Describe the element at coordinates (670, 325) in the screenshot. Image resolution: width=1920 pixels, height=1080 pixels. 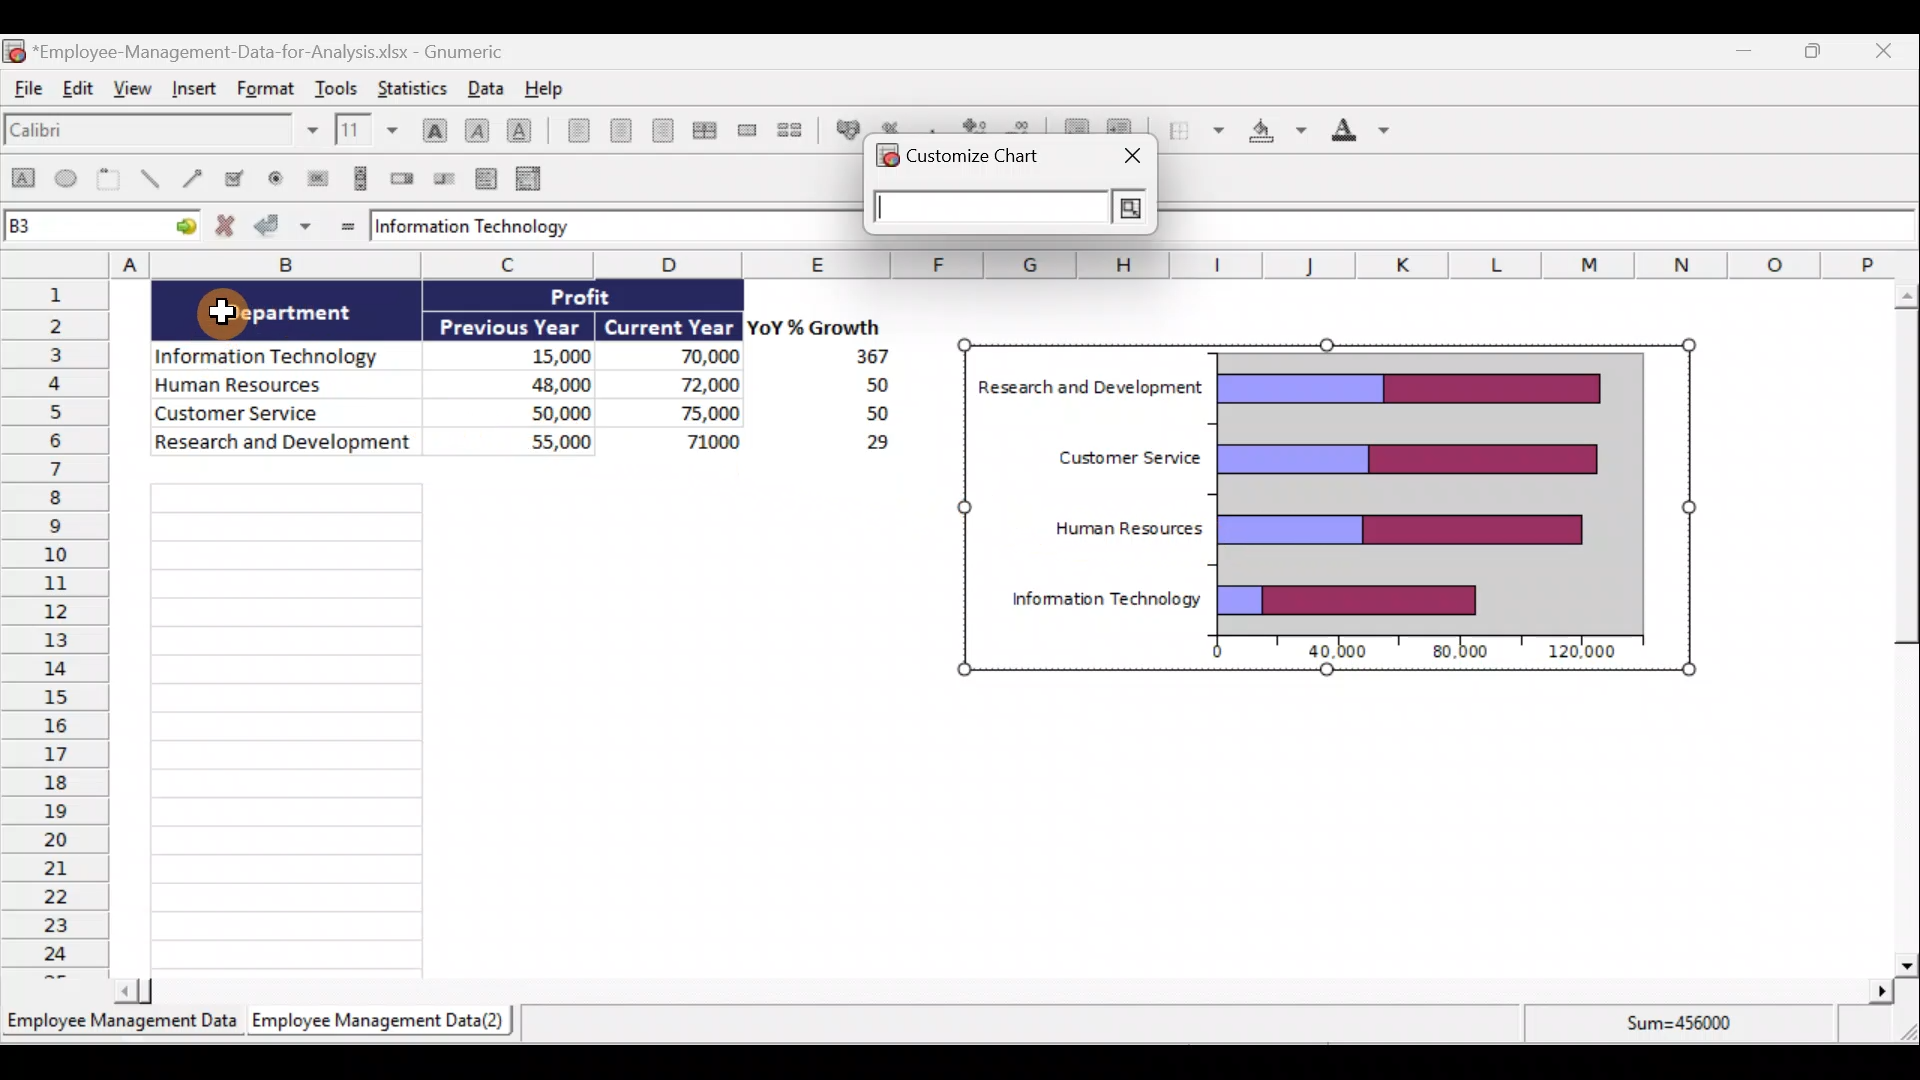
I see `Current Year` at that location.